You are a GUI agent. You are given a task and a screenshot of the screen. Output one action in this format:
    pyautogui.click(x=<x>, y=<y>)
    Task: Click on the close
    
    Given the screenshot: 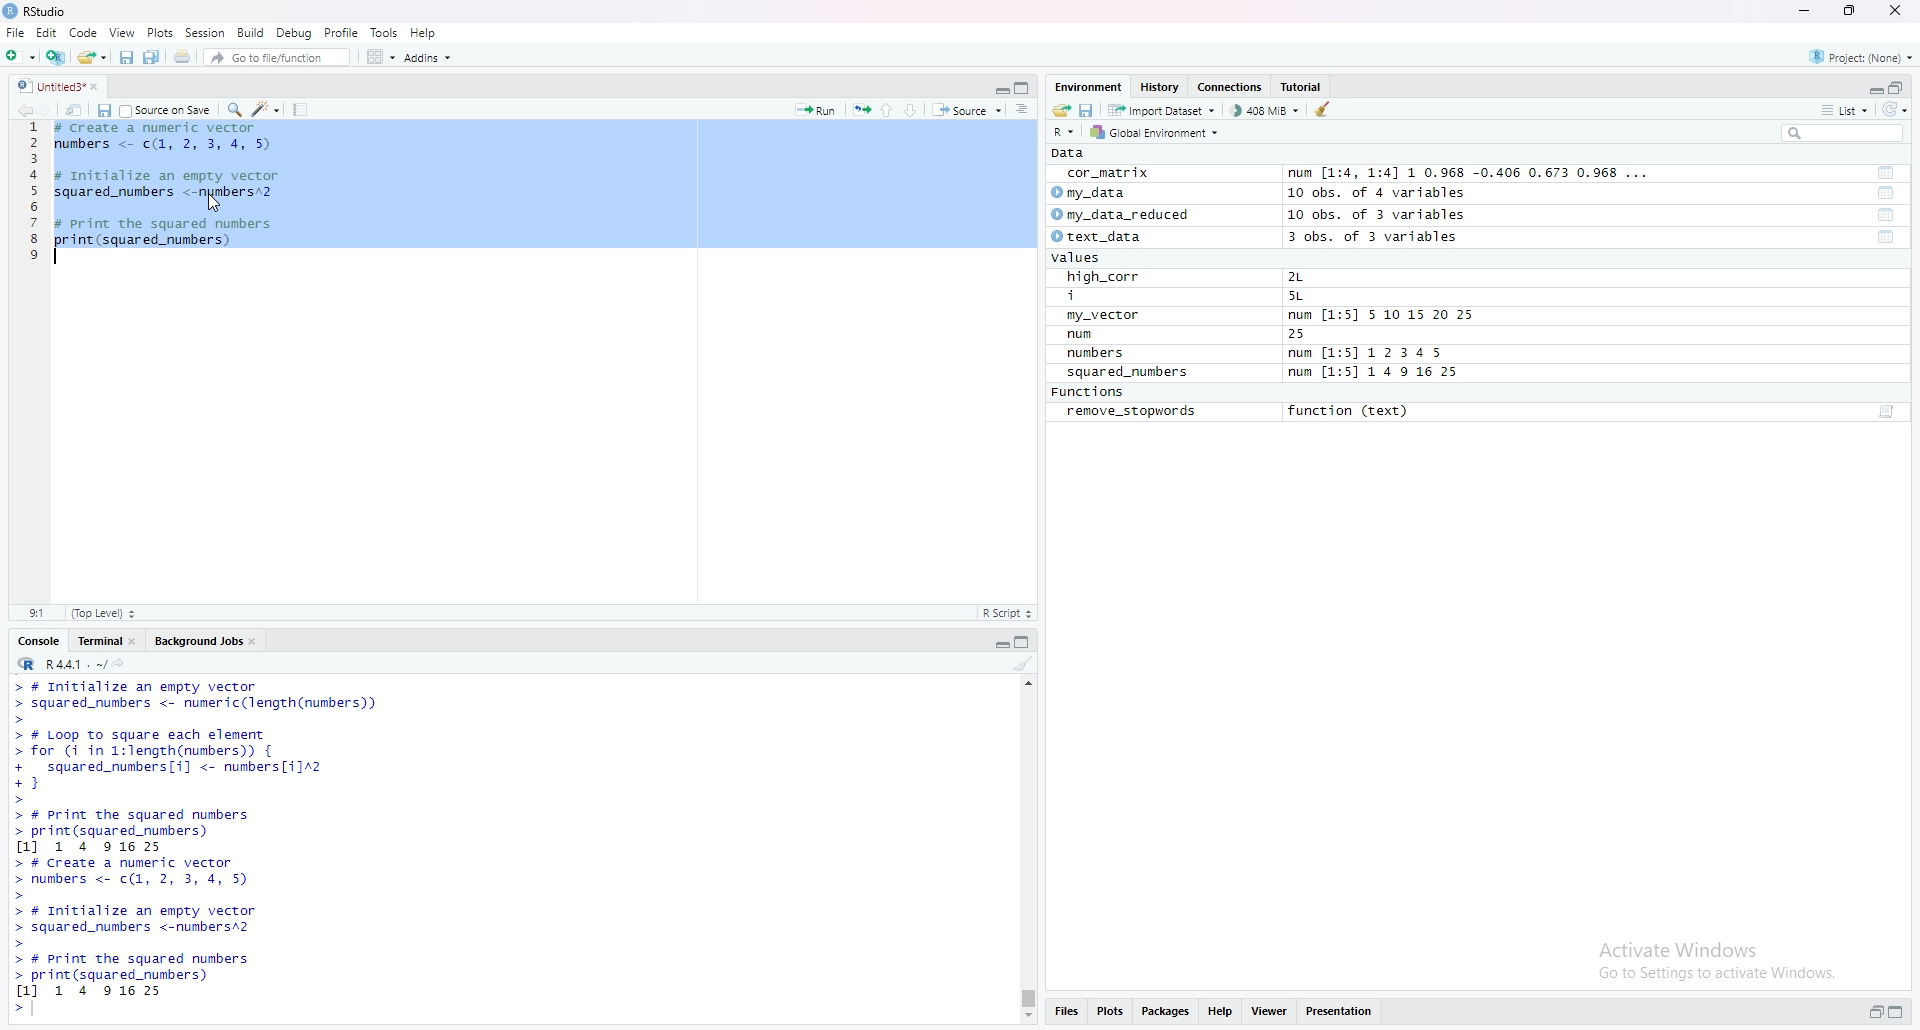 What is the action you would take?
    pyautogui.click(x=136, y=639)
    